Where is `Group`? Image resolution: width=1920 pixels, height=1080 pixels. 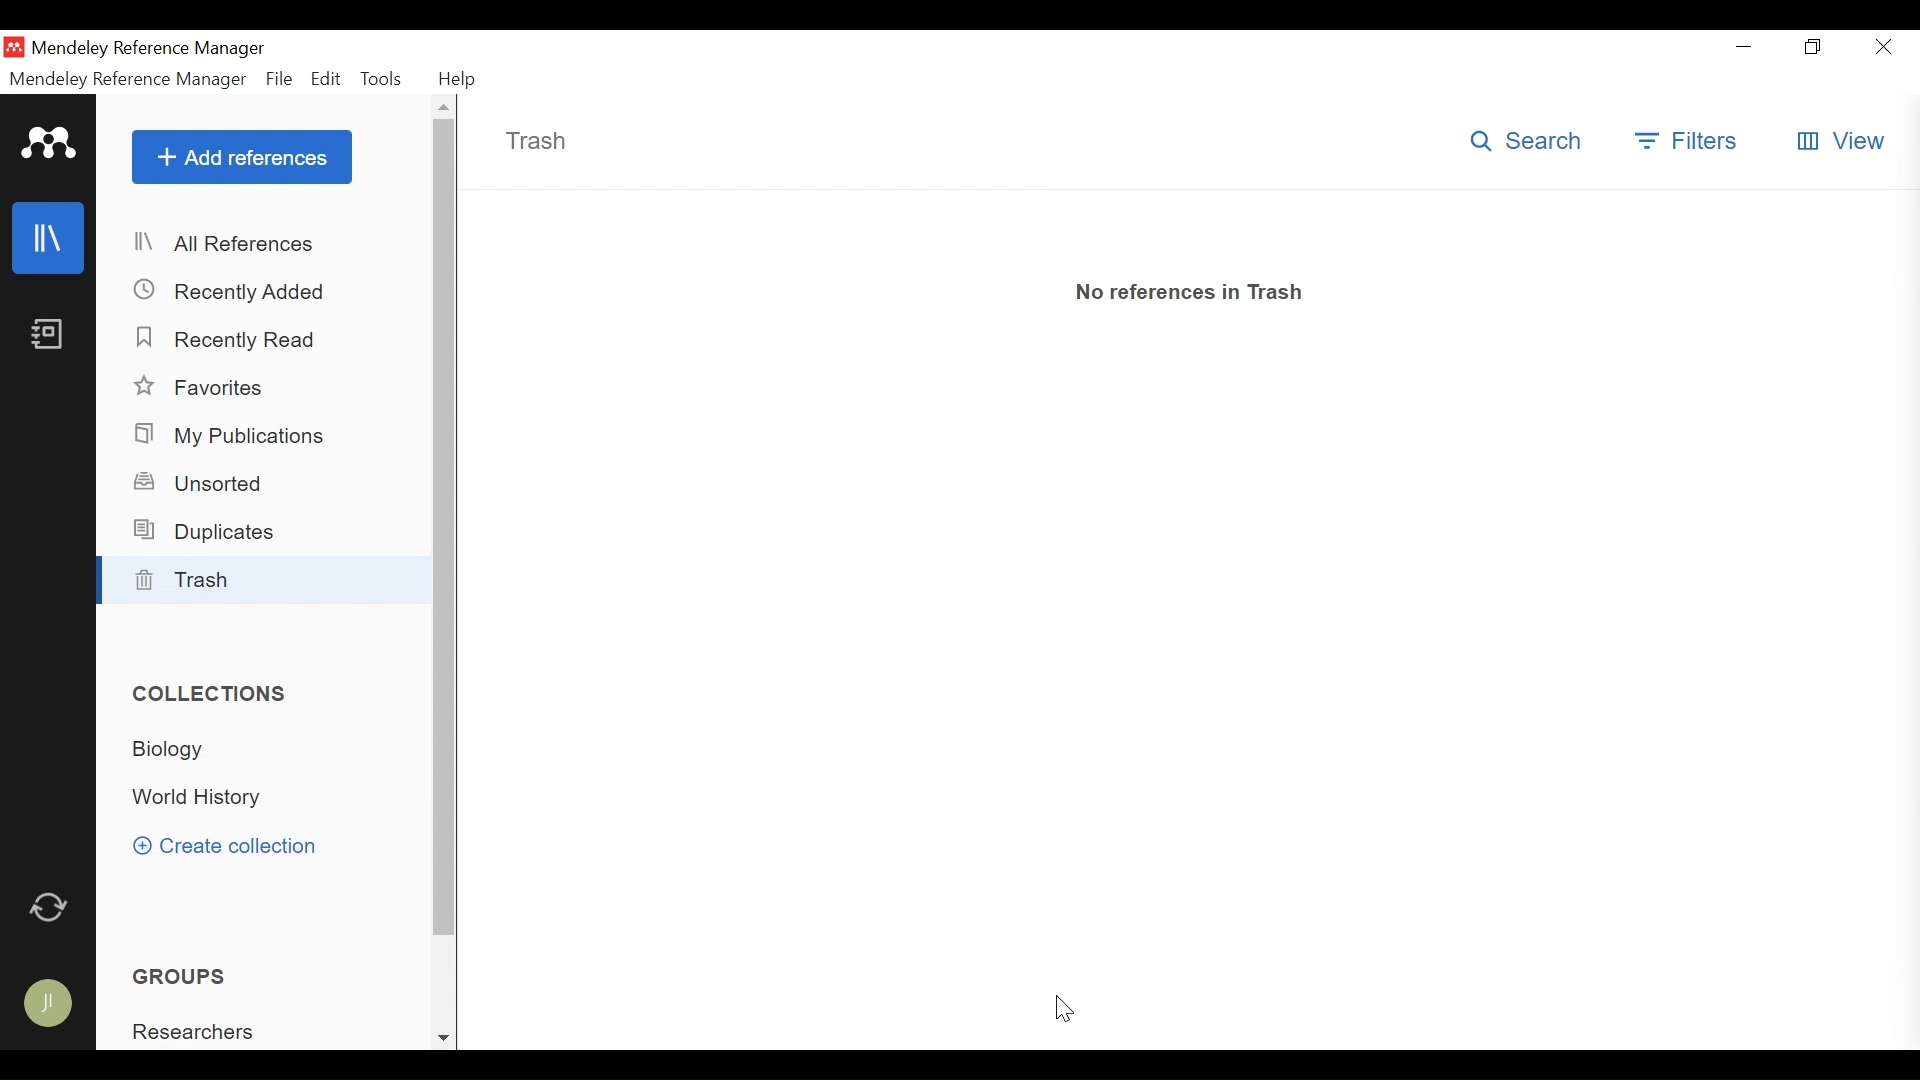 Group is located at coordinates (194, 974).